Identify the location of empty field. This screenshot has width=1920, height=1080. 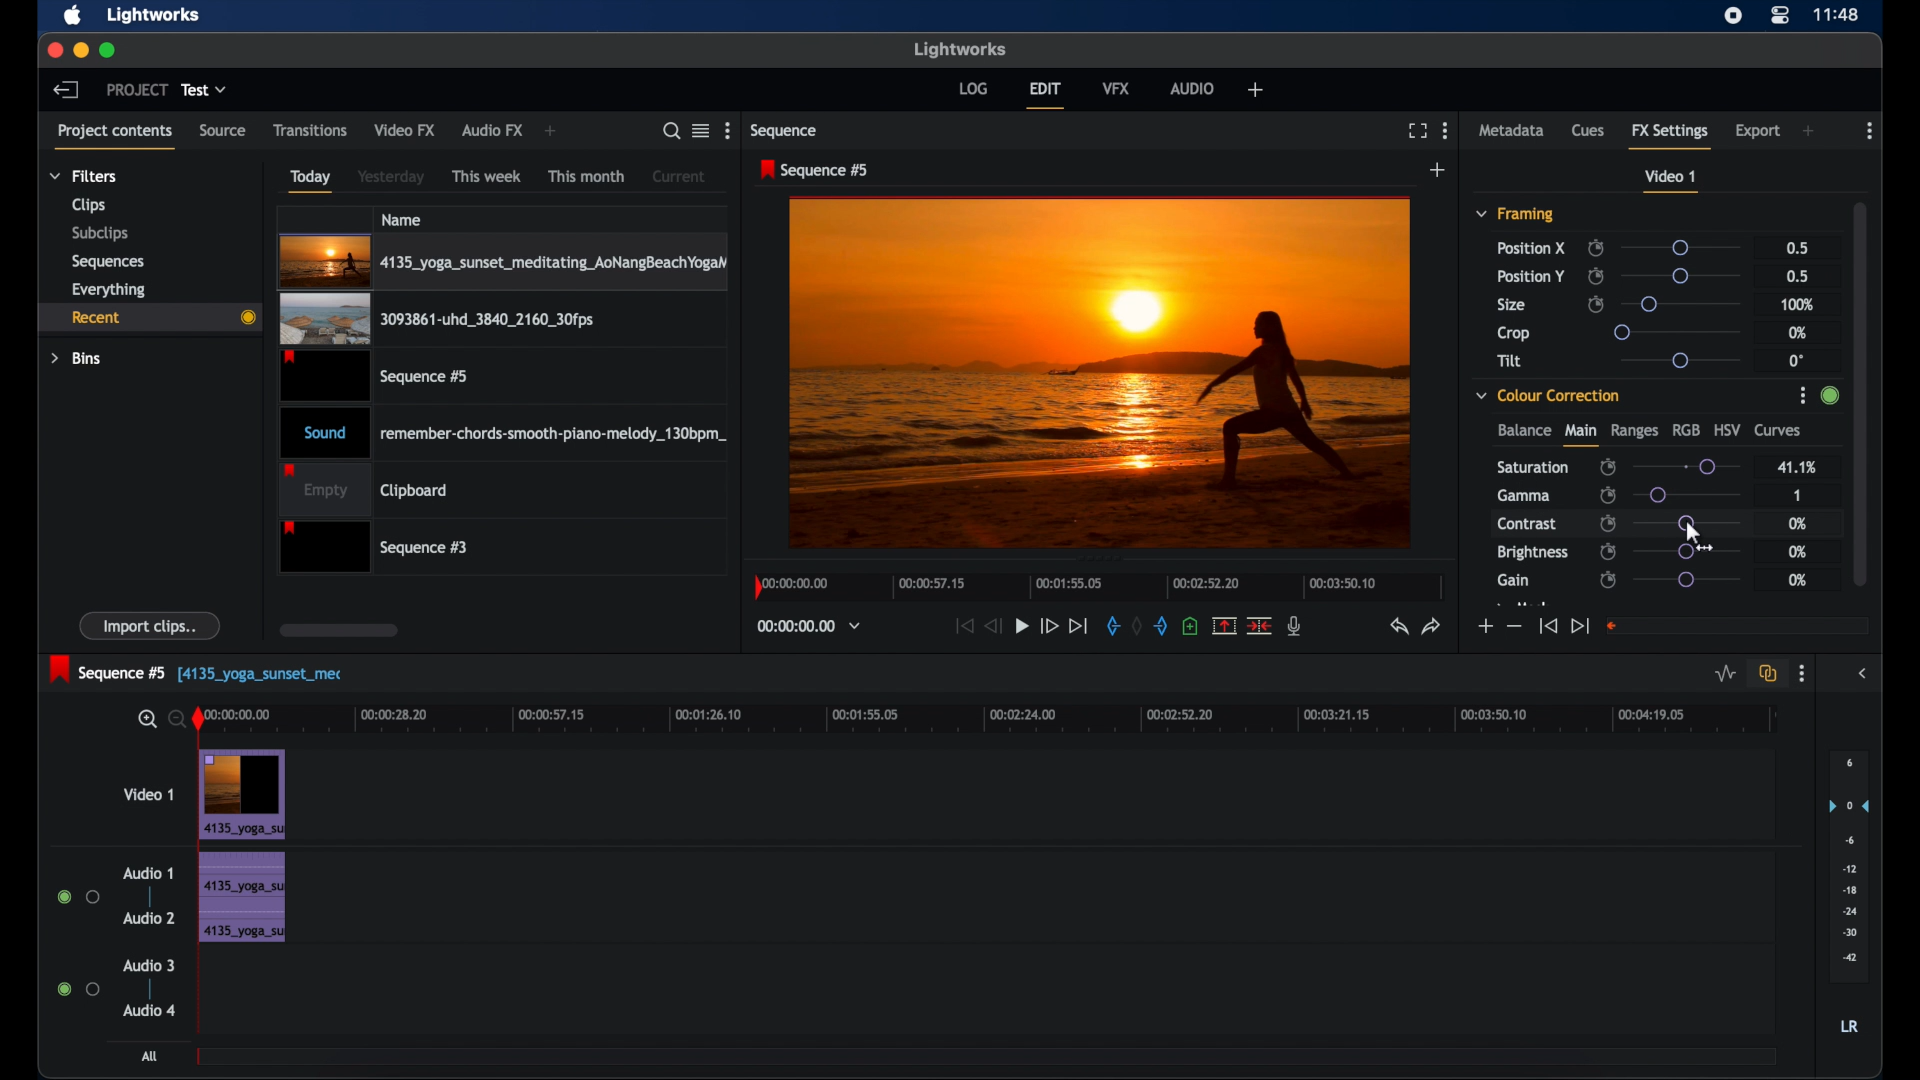
(1738, 625).